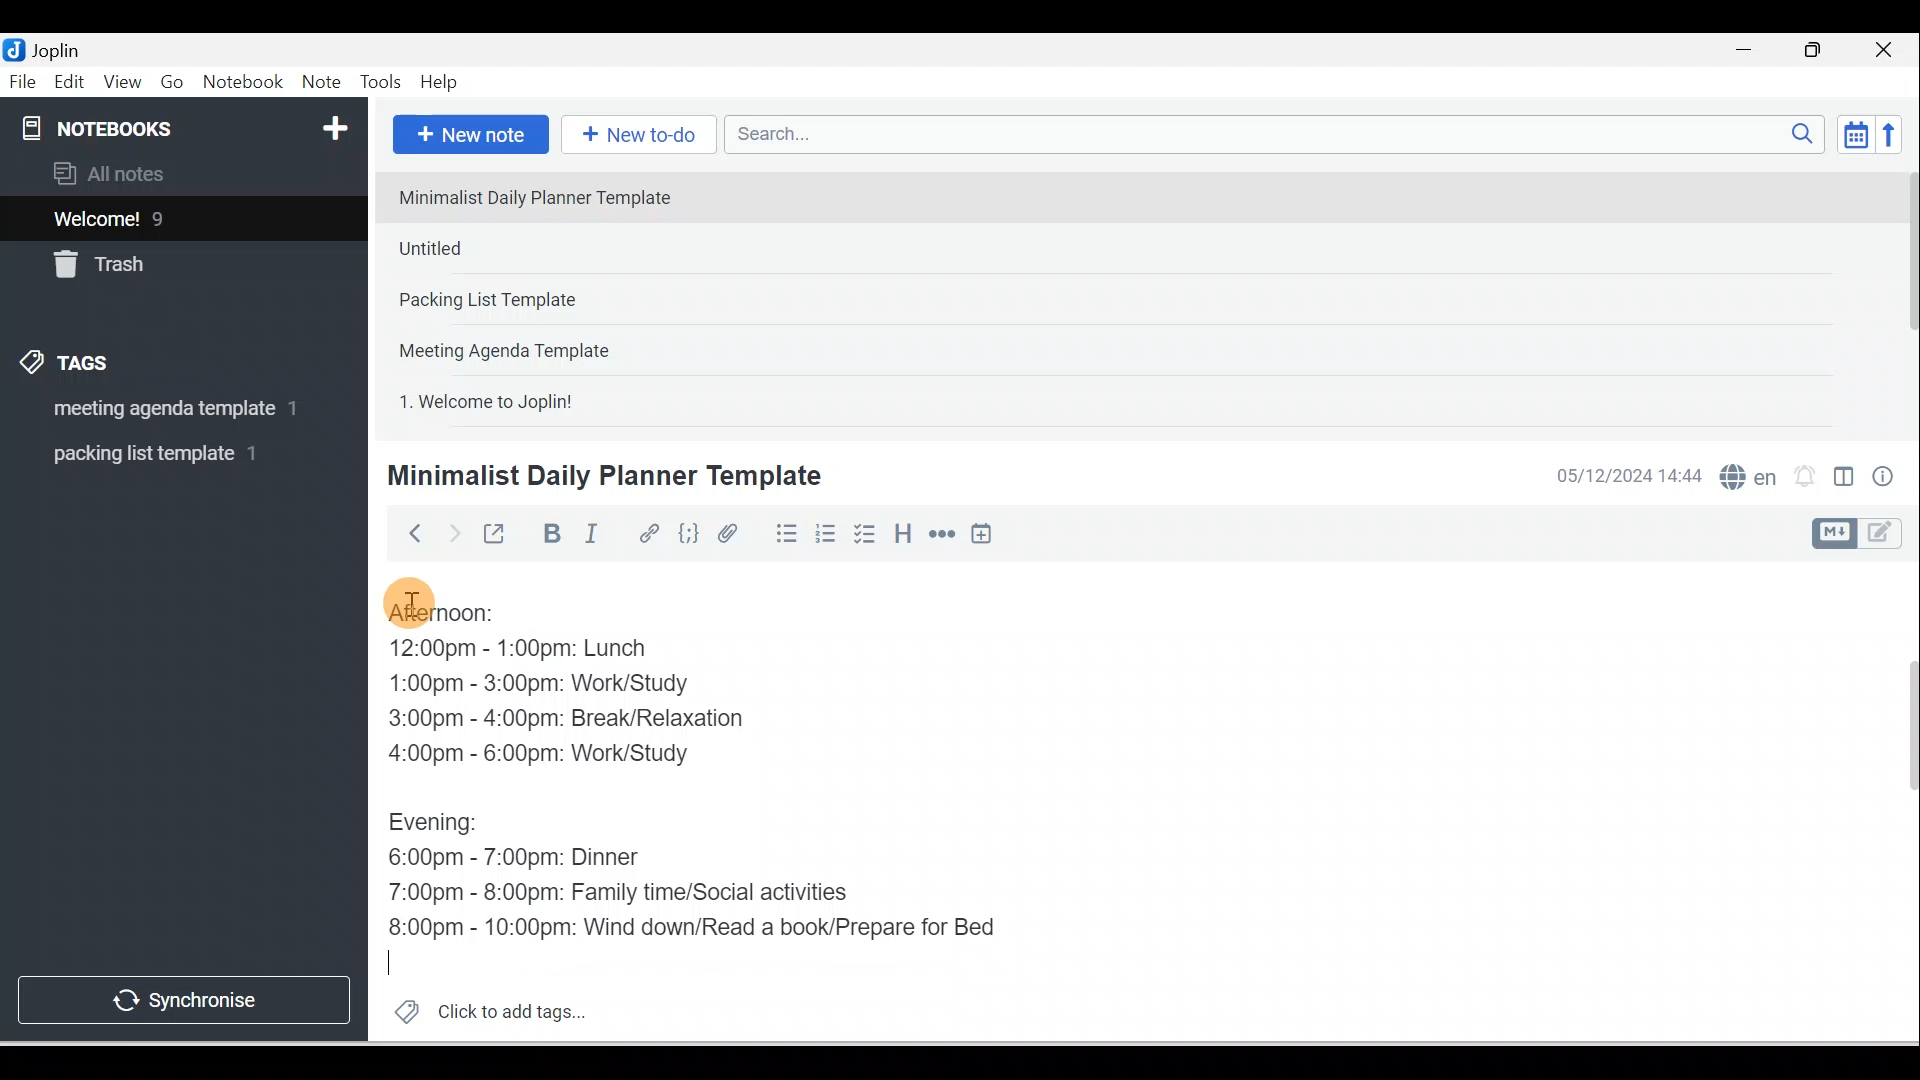 The image size is (1920, 1080). I want to click on Tags, so click(71, 366).